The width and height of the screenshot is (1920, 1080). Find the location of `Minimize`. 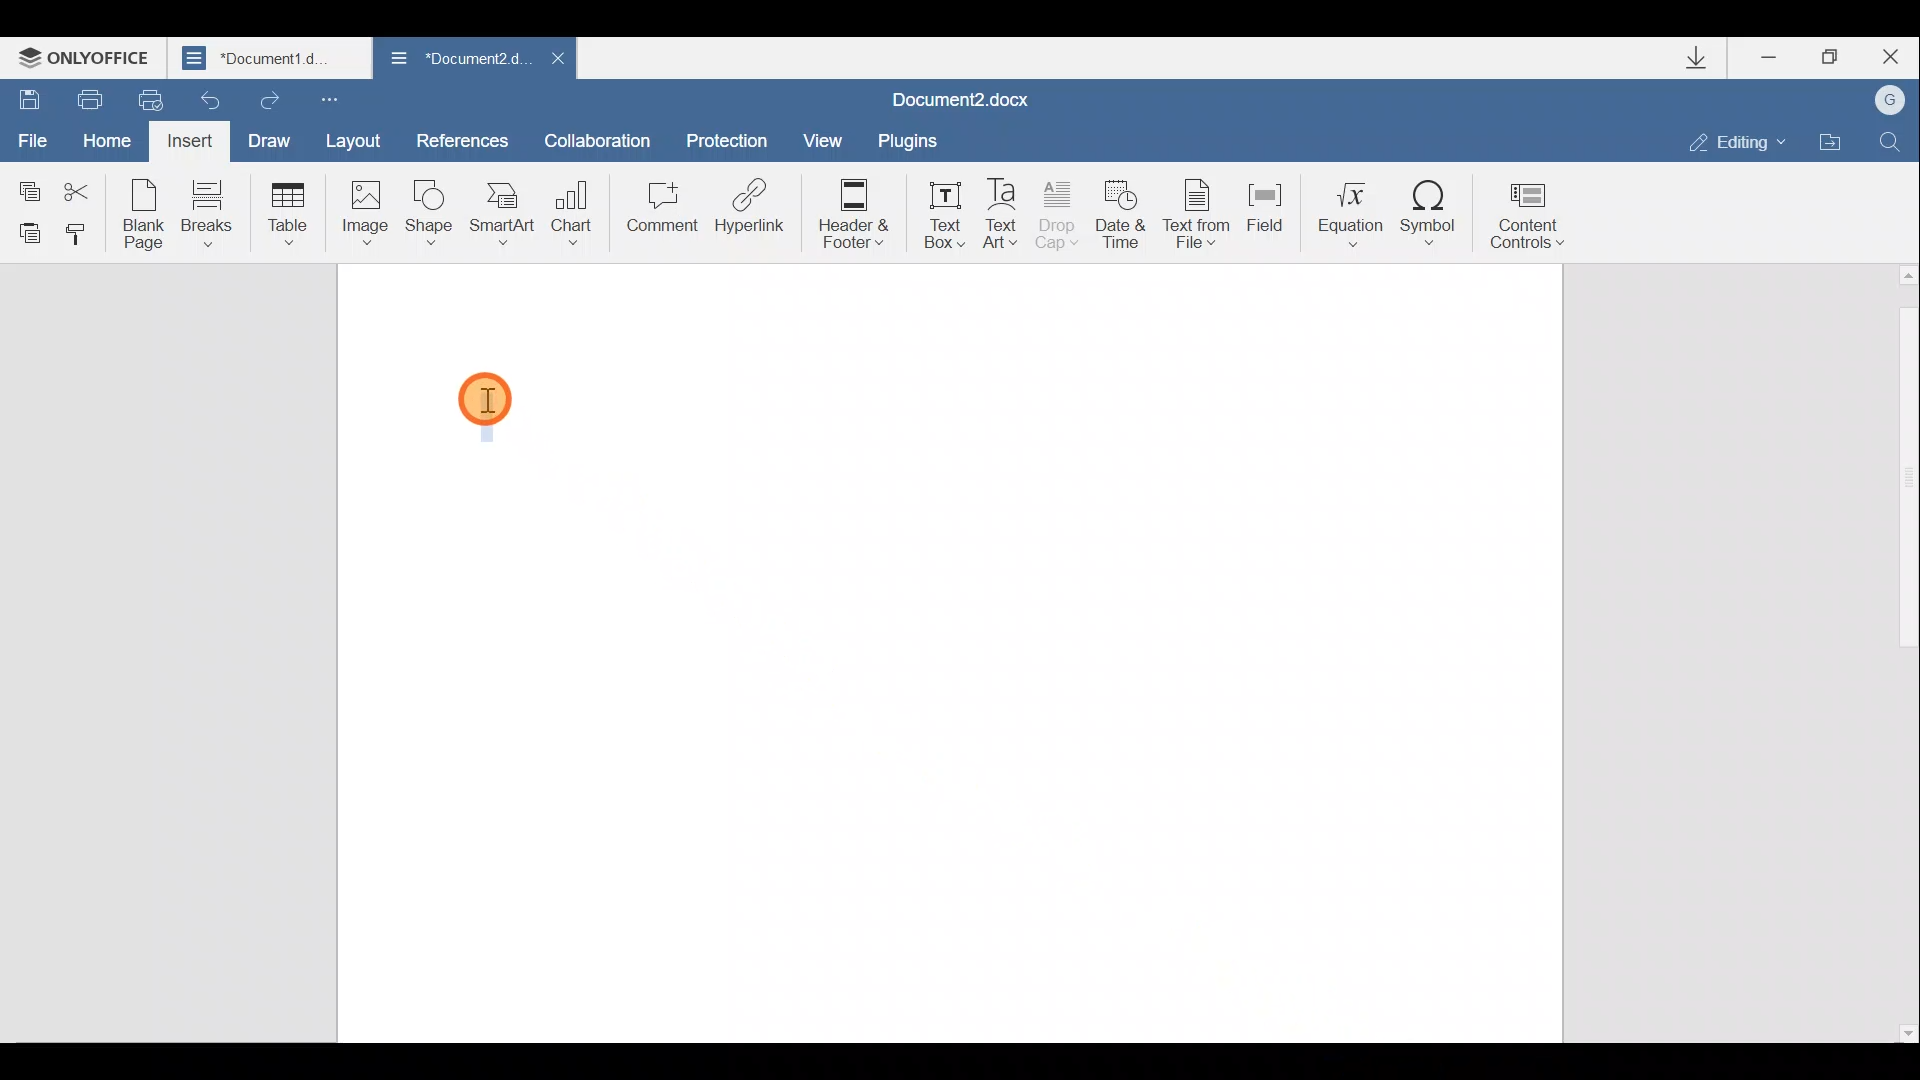

Minimize is located at coordinates (1770, 60).